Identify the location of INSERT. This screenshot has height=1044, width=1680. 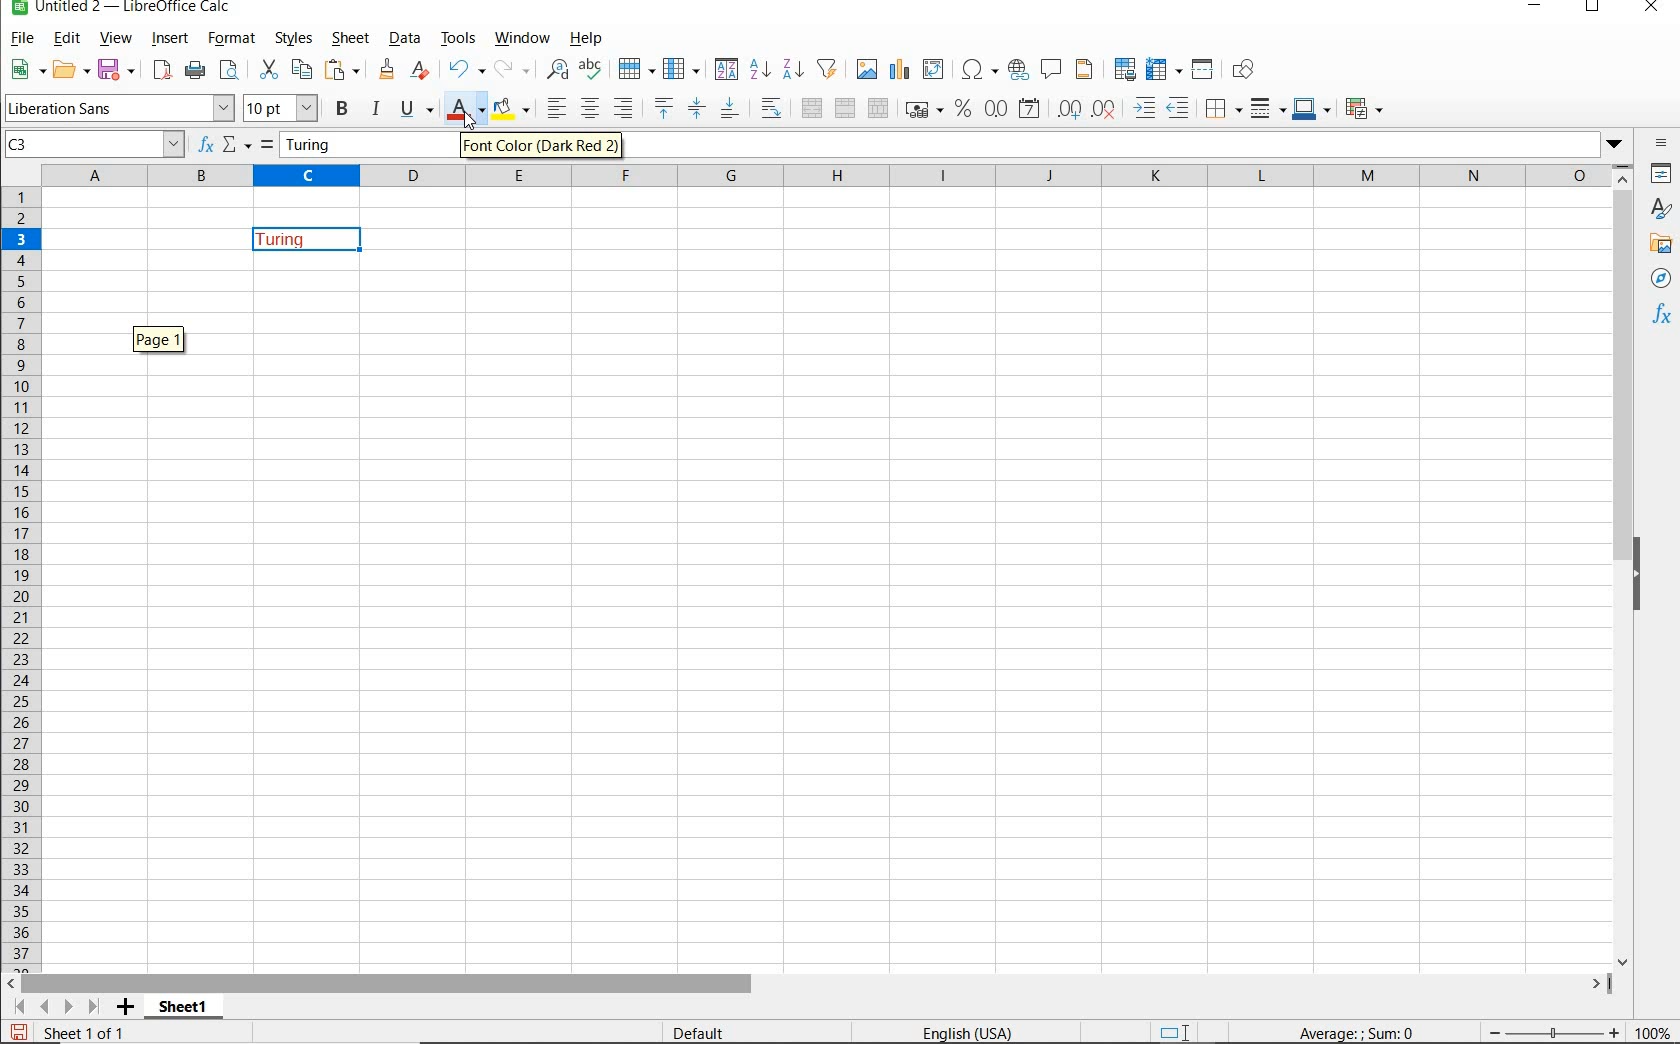
(172, 39).